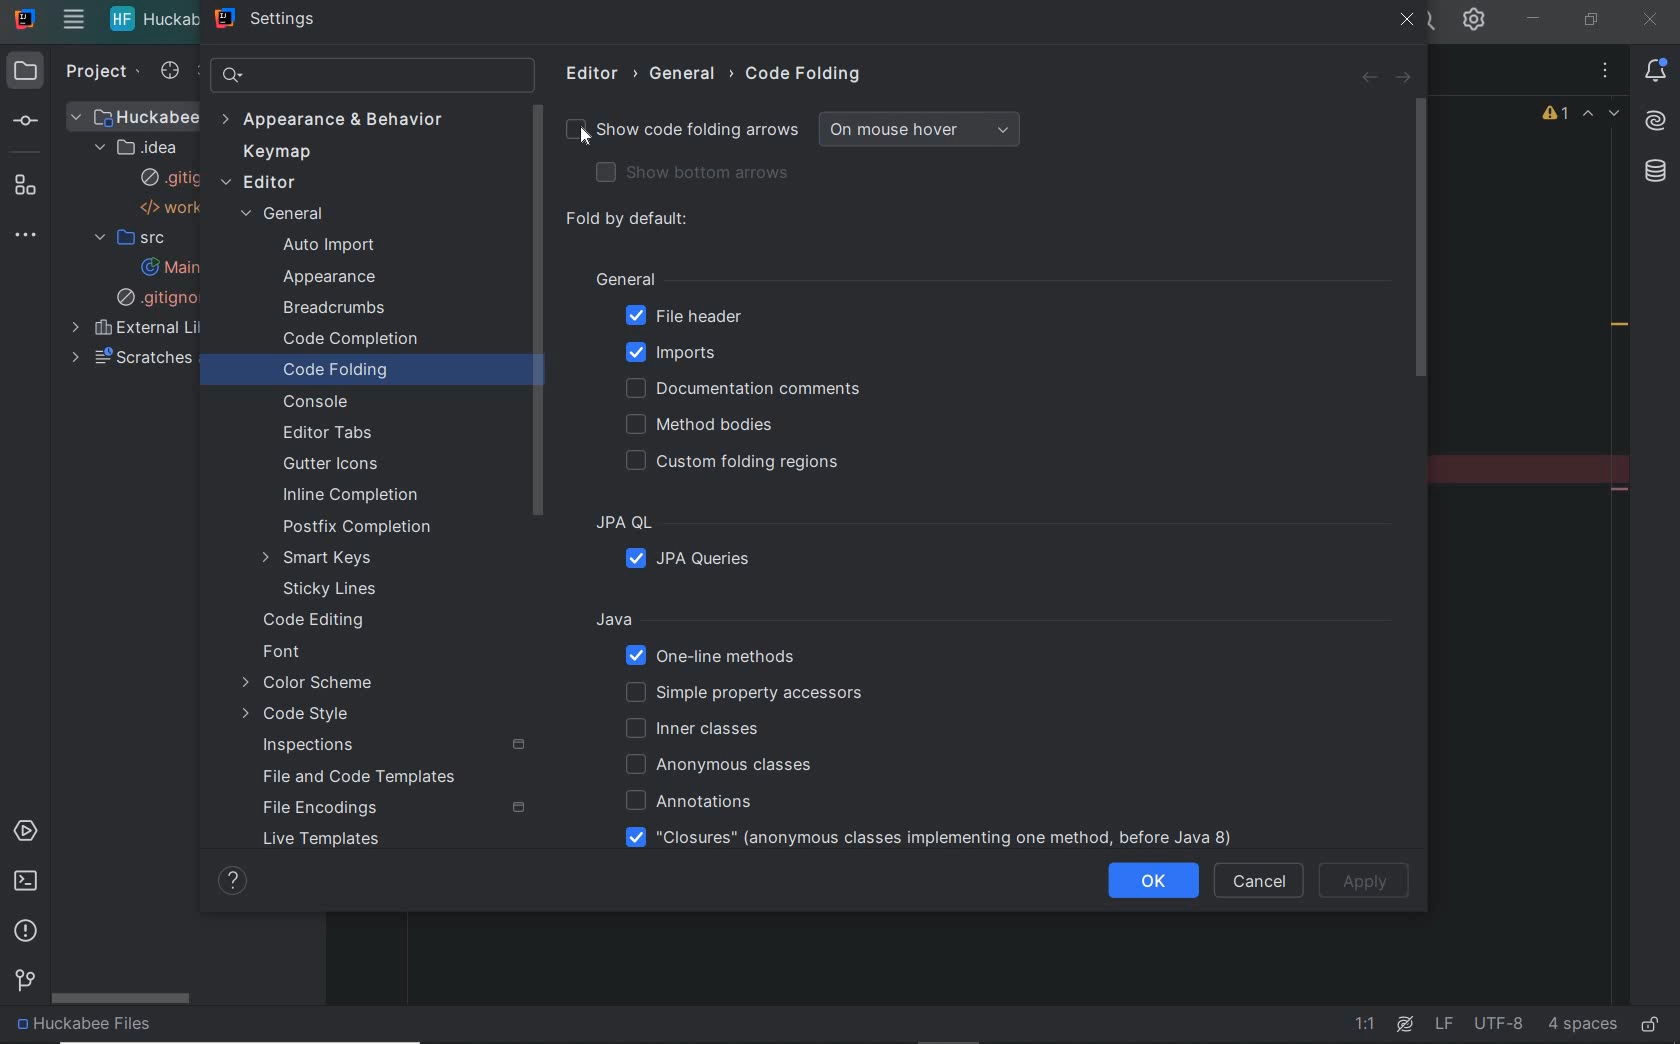 The height and width of the screenshot is (1044, 1680). I want to click on CANCEL, so click(1262, 884).